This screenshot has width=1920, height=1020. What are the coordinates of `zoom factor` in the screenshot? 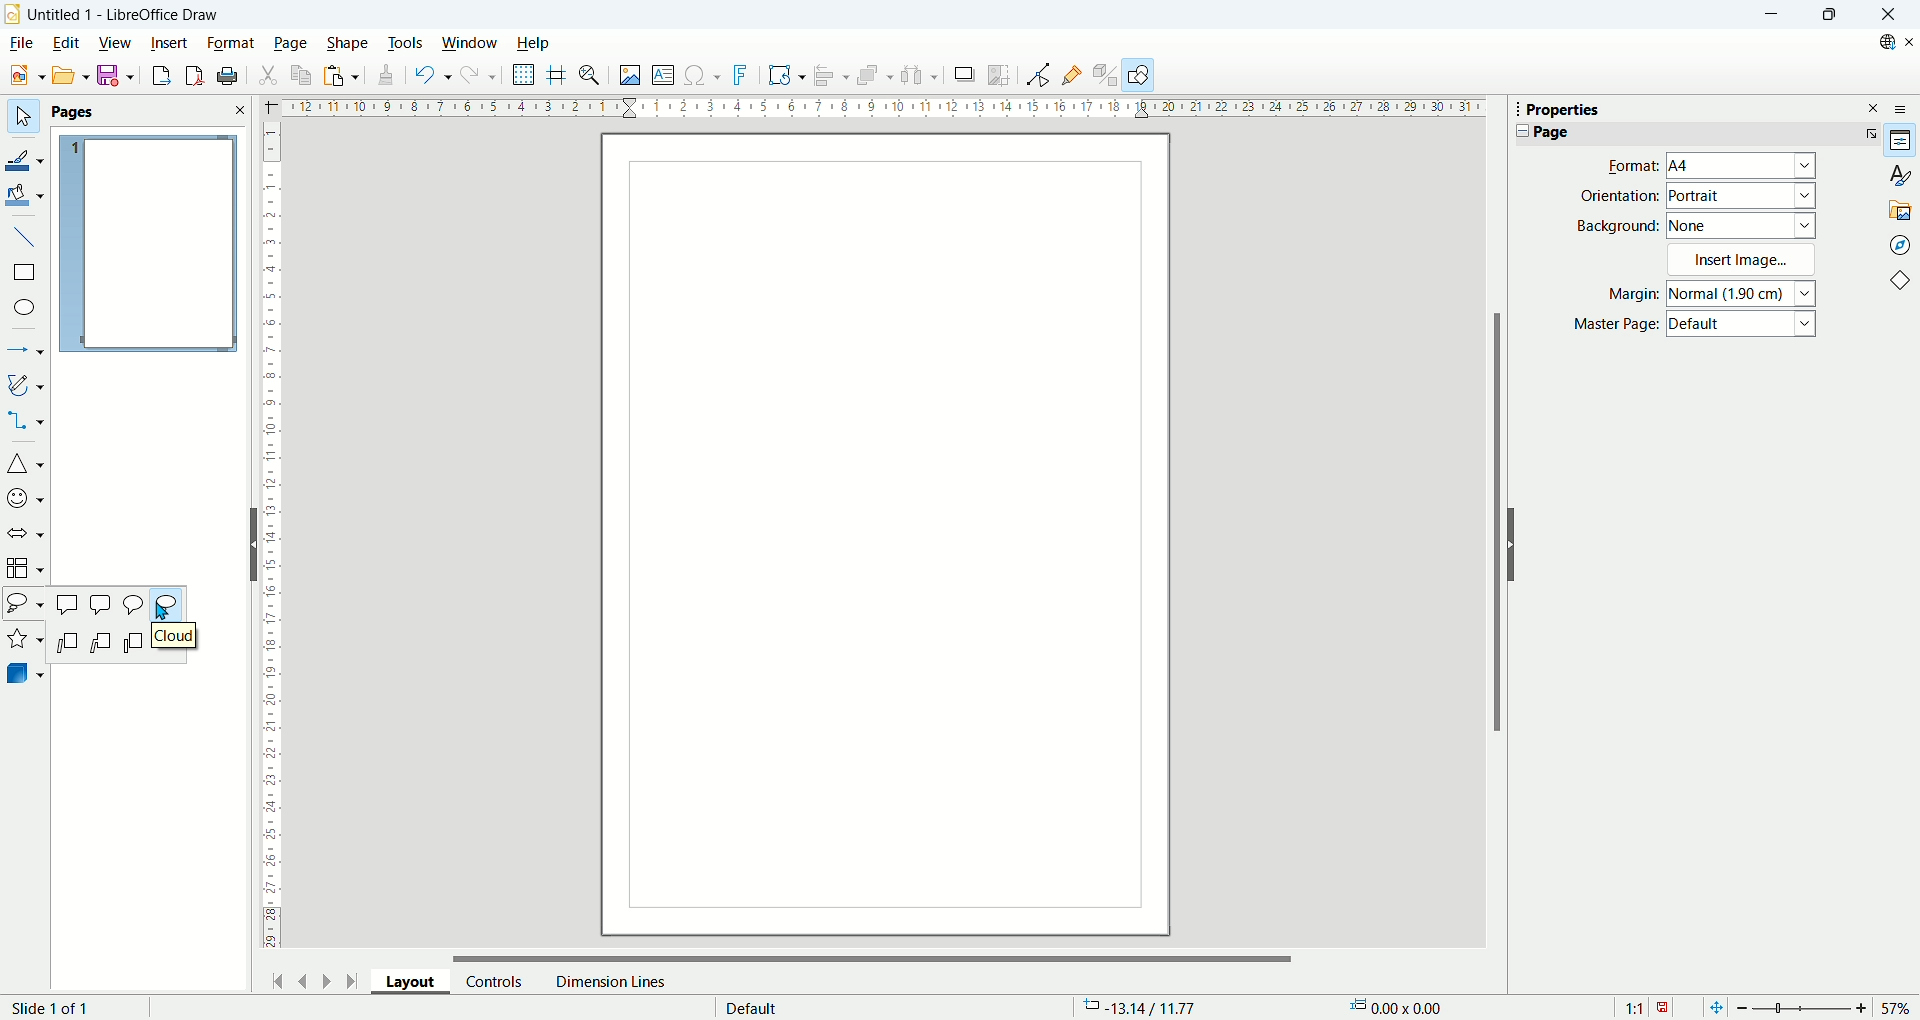 It's located at (1823, 1006).